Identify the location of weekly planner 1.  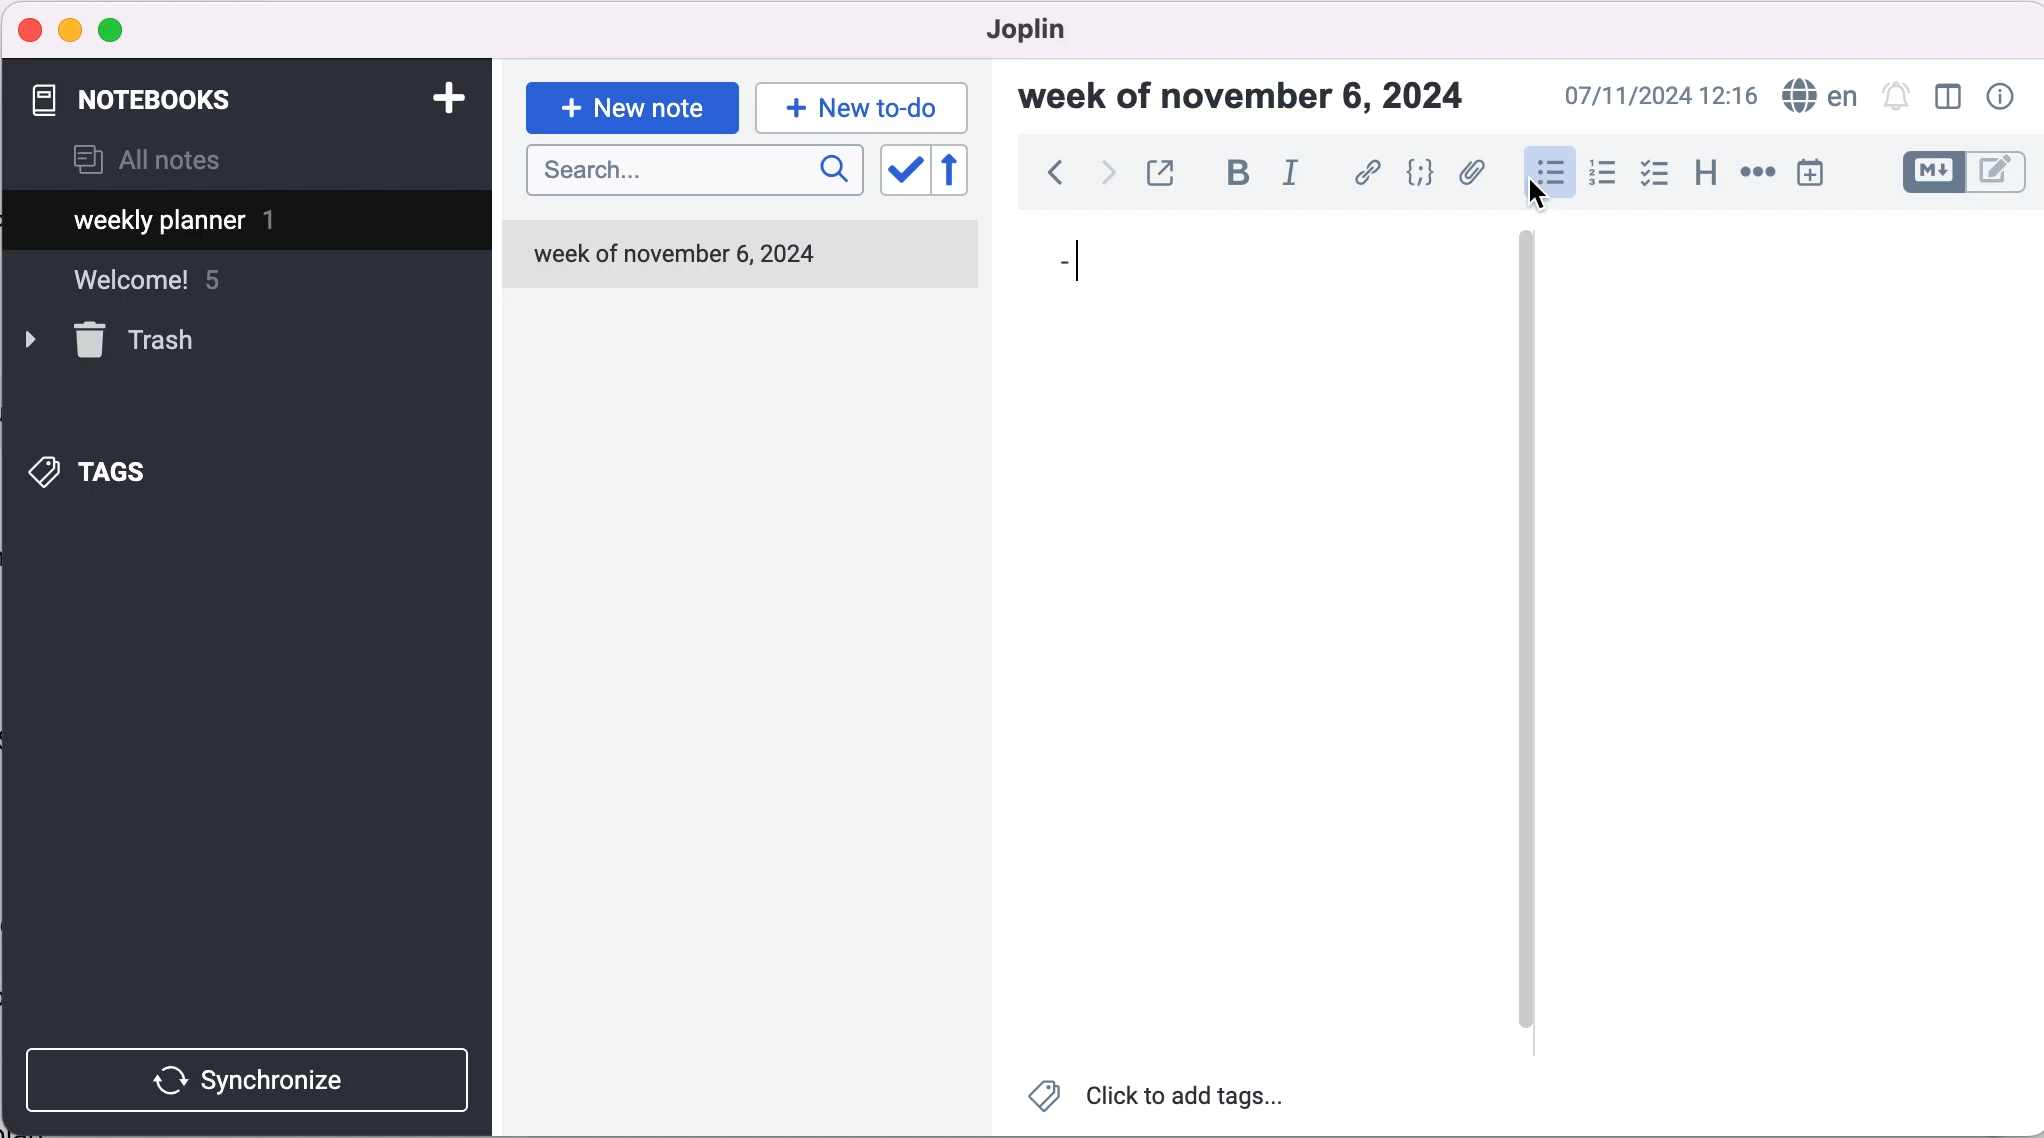
(230, 223).